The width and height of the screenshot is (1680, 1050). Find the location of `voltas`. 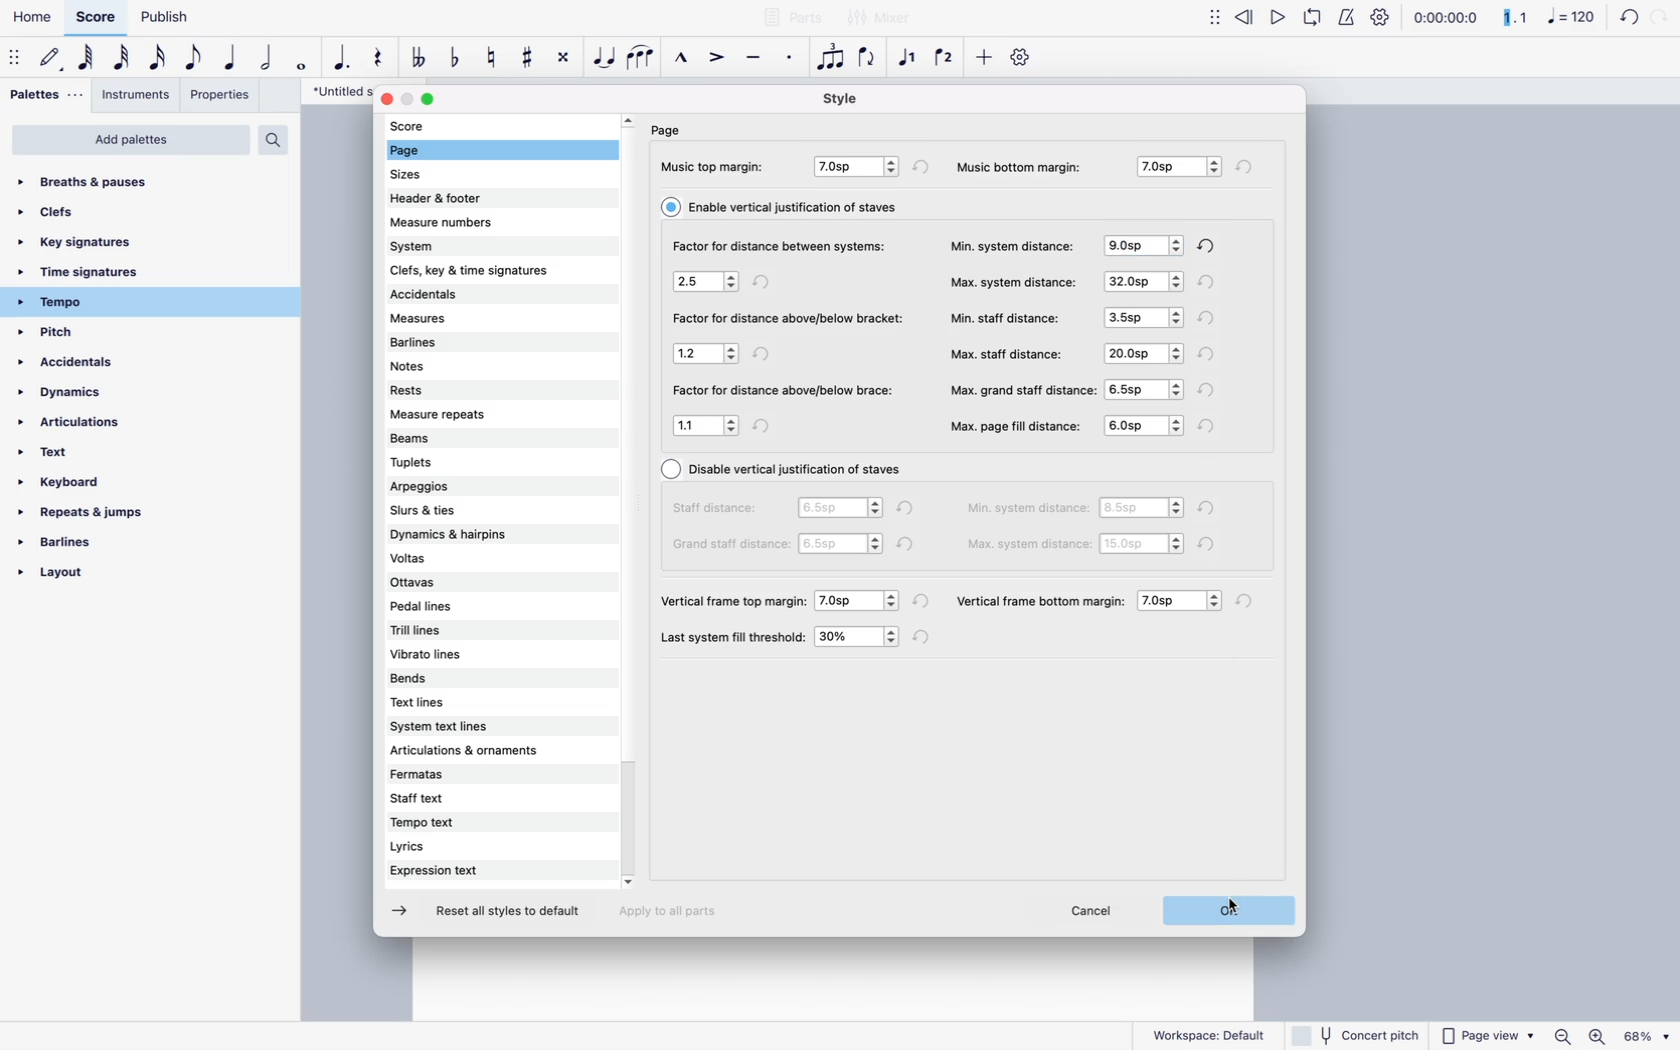

voltas is located at coordinates (460, 558).